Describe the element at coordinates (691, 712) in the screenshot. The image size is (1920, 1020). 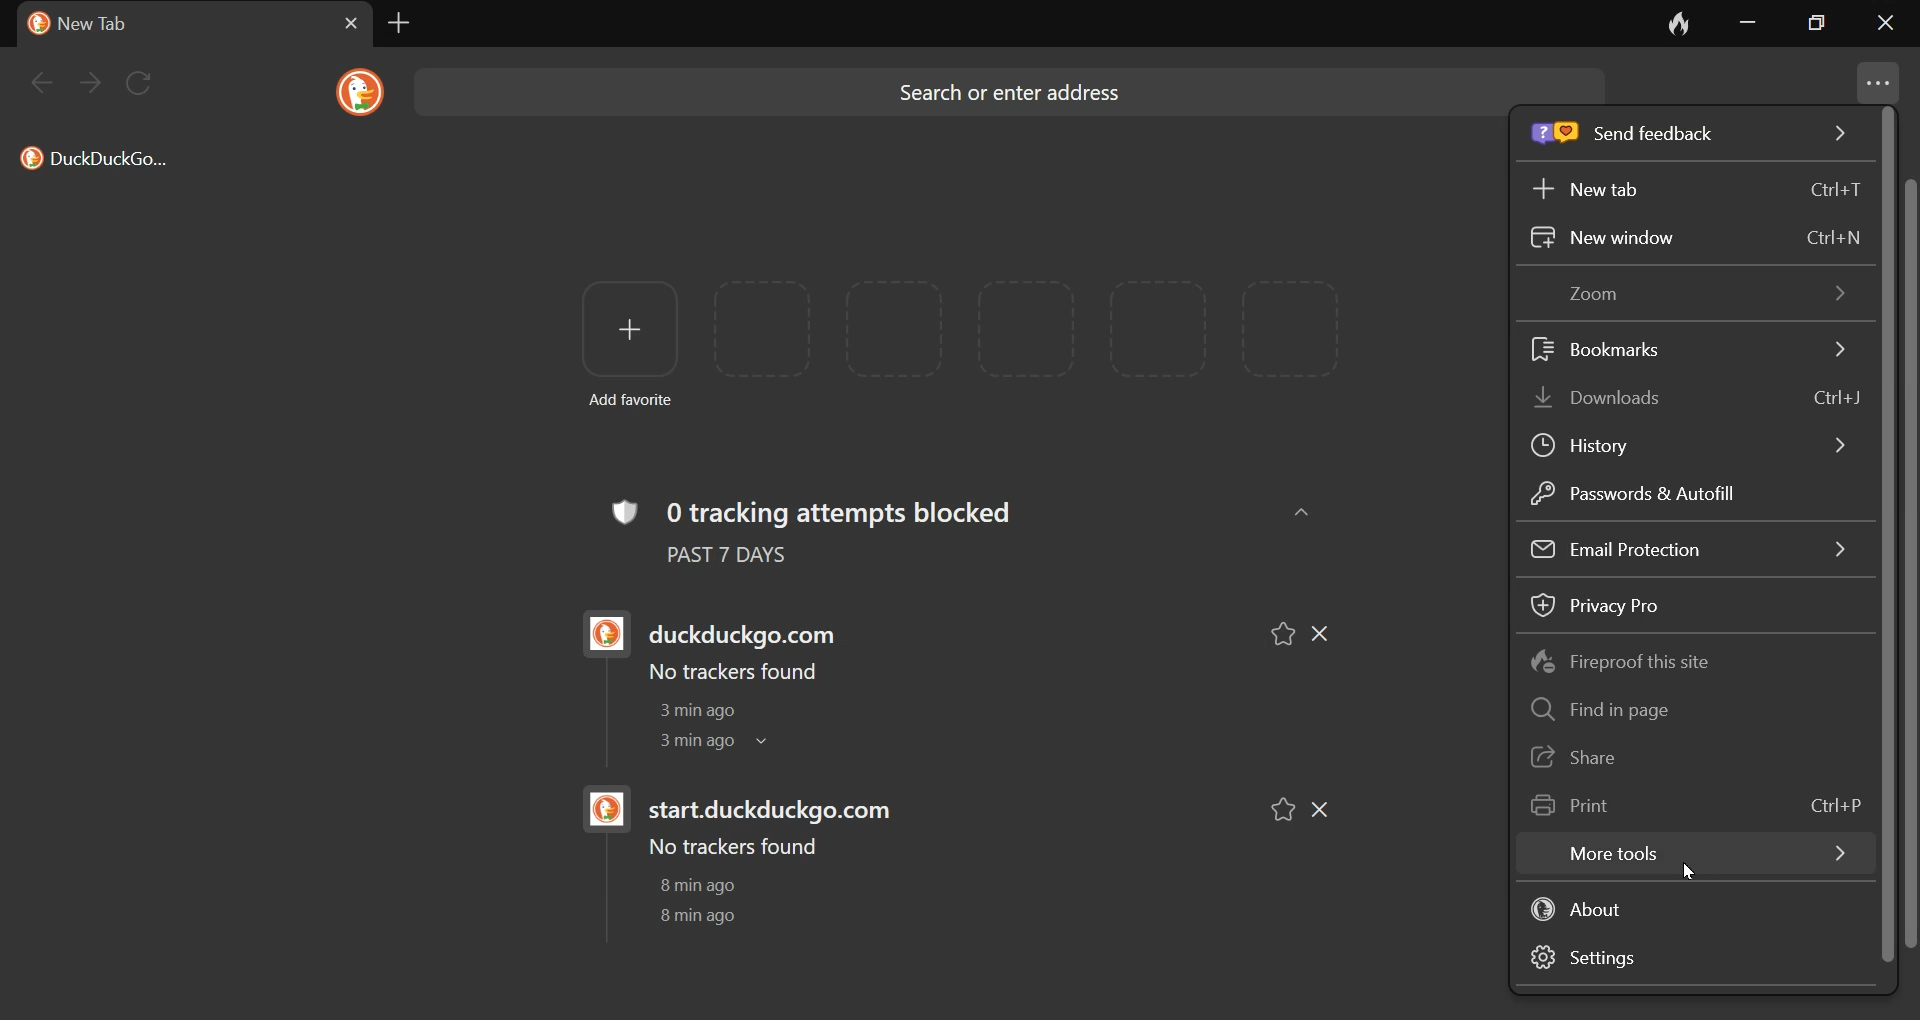
I see `3 min ago` at that location.